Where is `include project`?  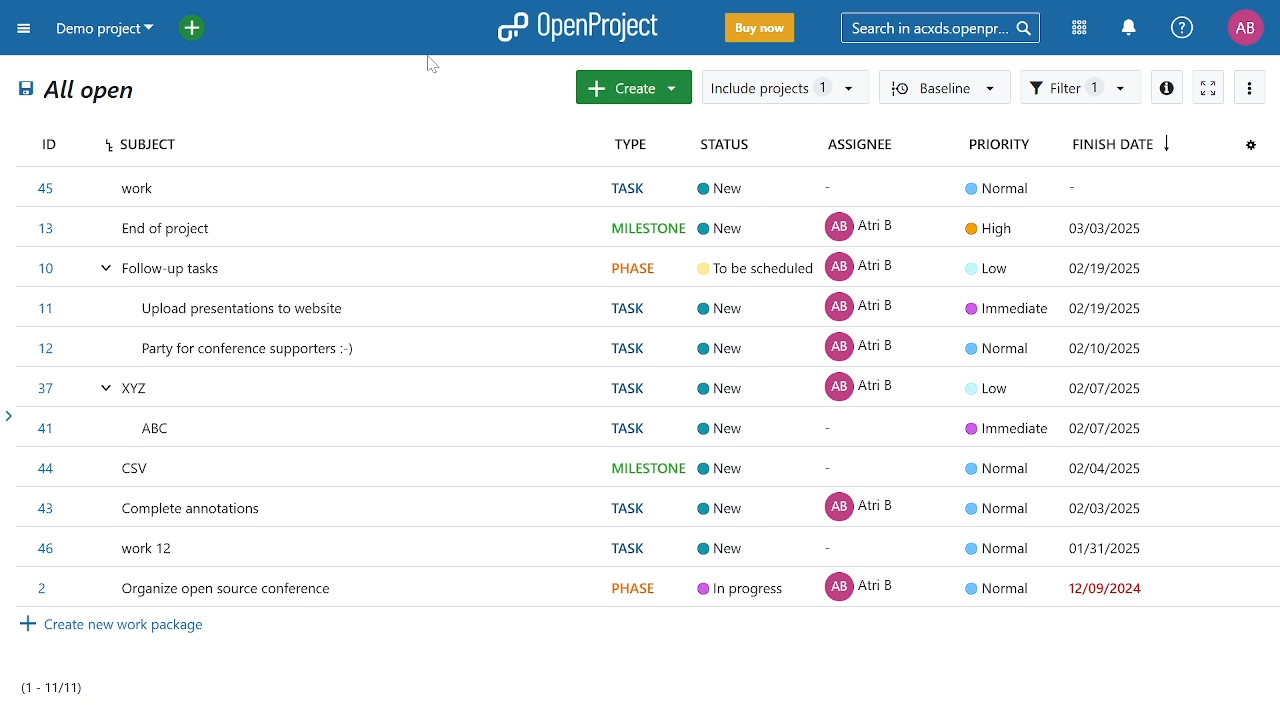
include project is located at coordinates (782, 87).